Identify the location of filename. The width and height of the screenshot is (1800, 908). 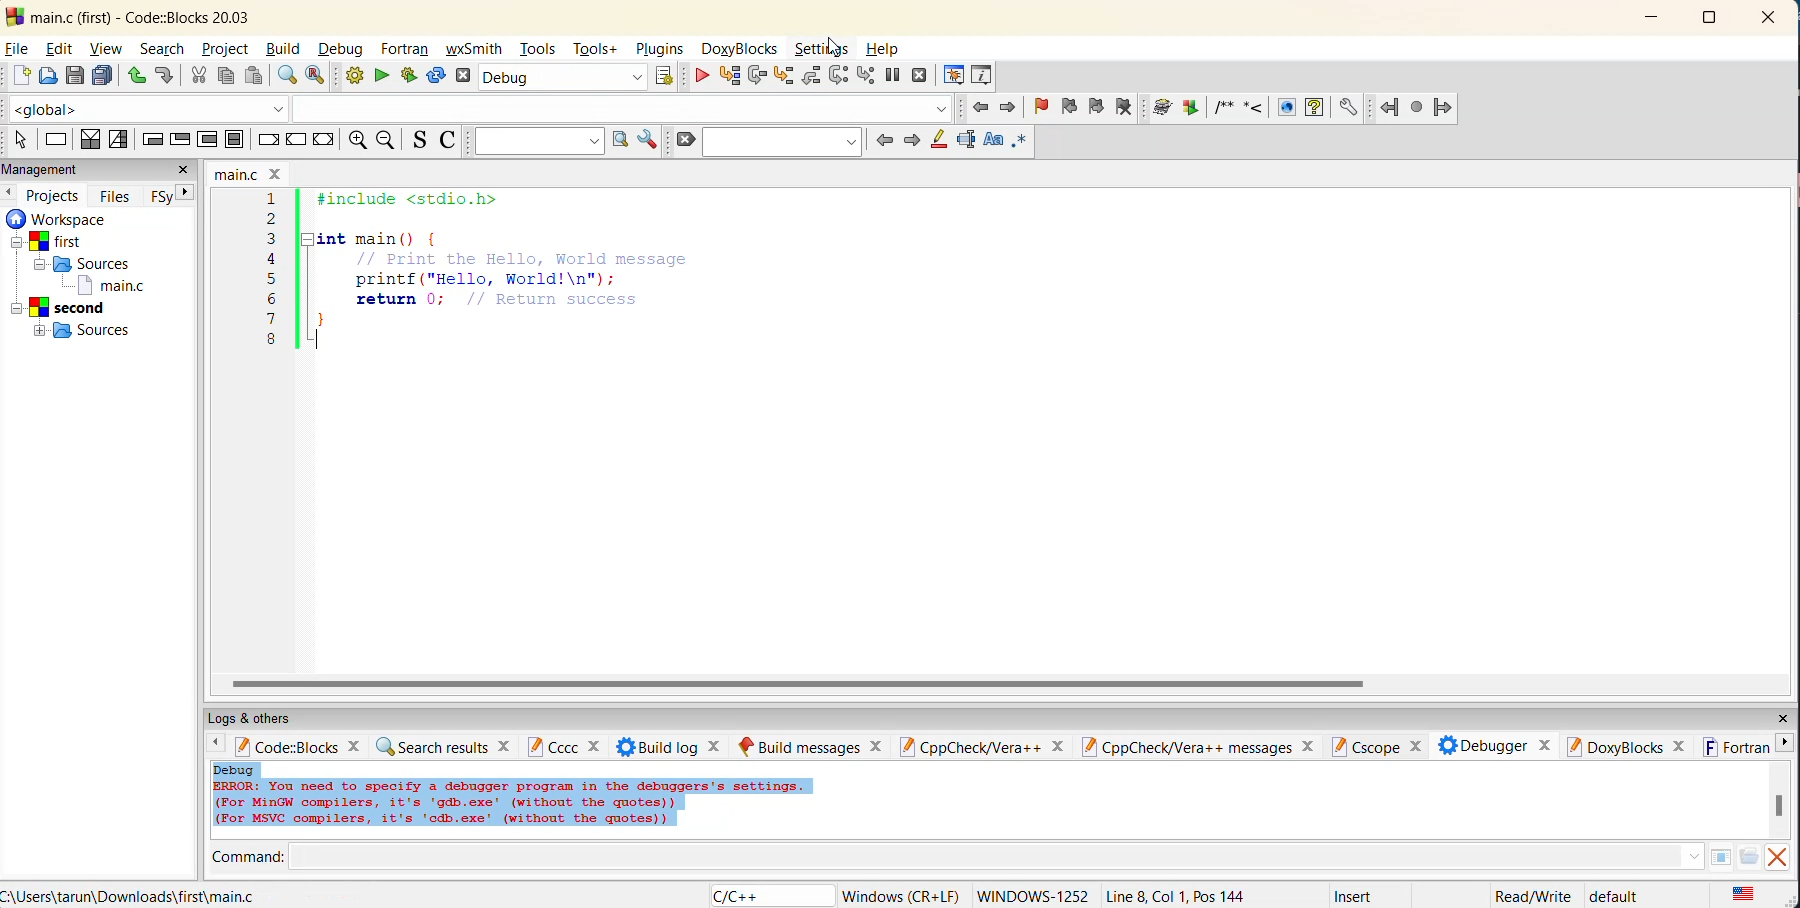
(247, 172).